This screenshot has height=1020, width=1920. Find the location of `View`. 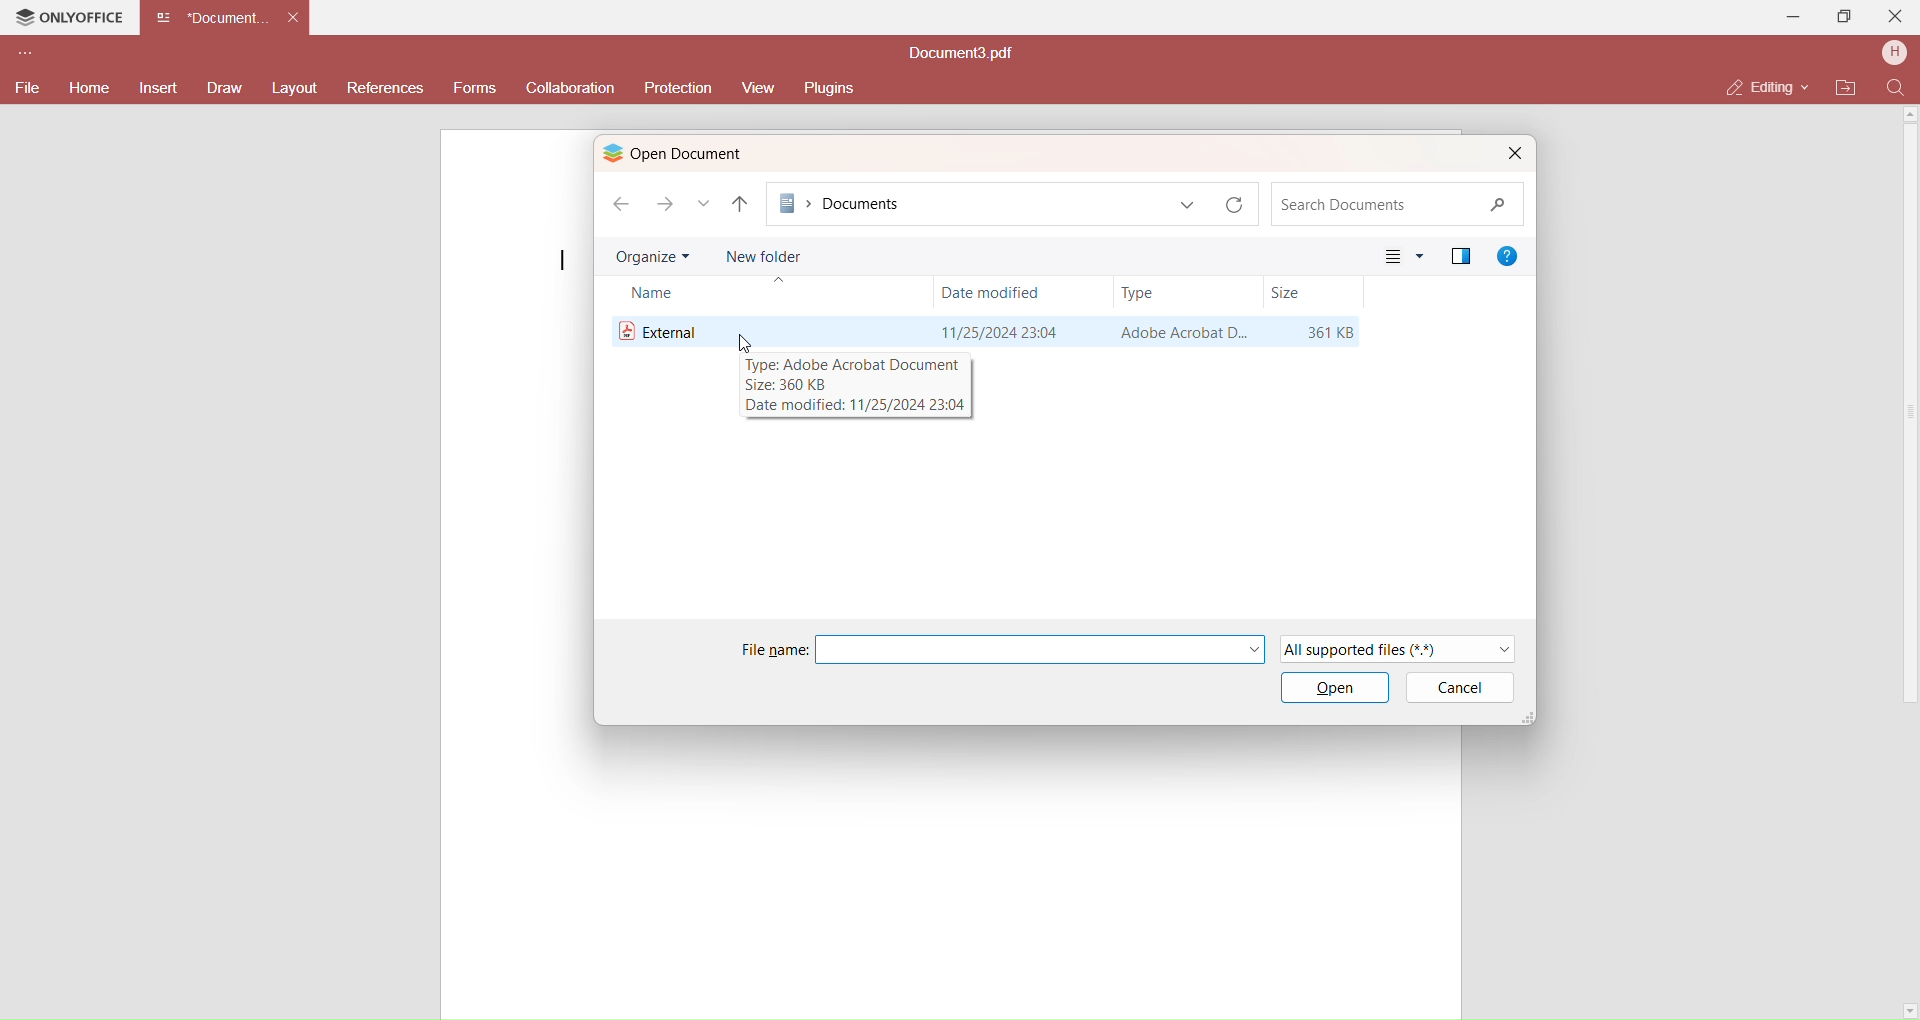

View is located at coordinates (1403, 256).